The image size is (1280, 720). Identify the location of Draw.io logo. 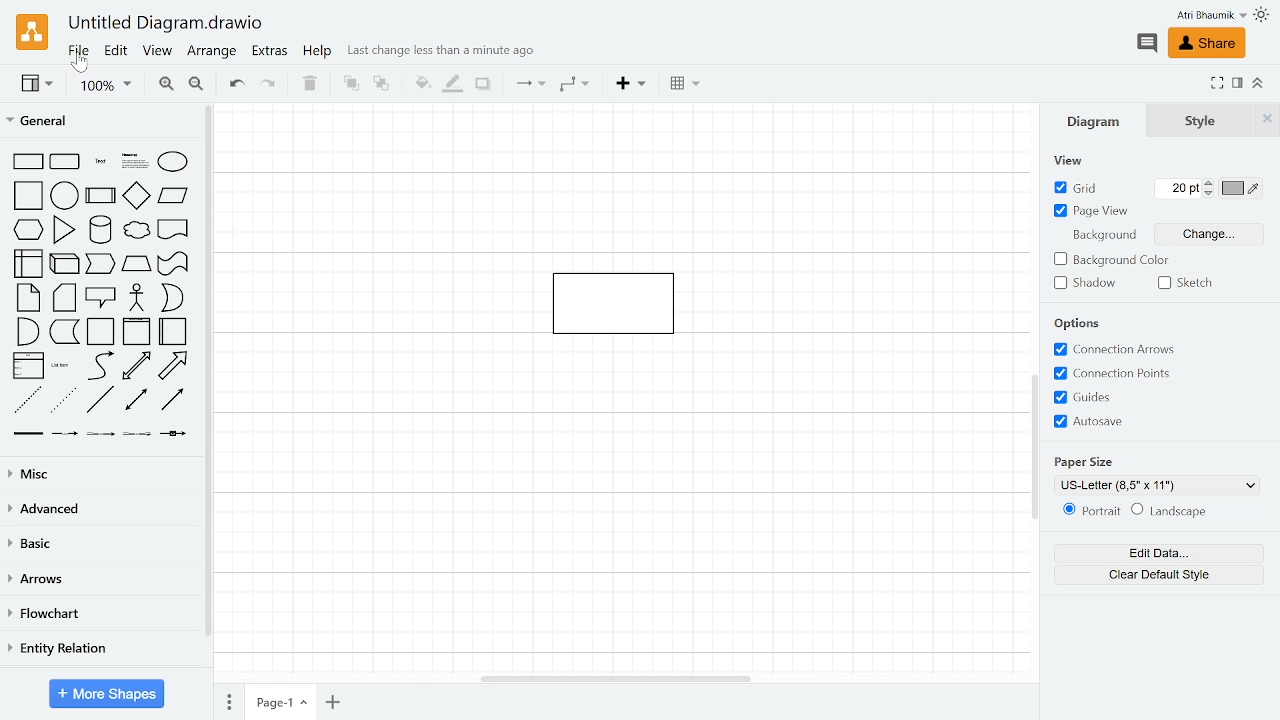
(34, 31).